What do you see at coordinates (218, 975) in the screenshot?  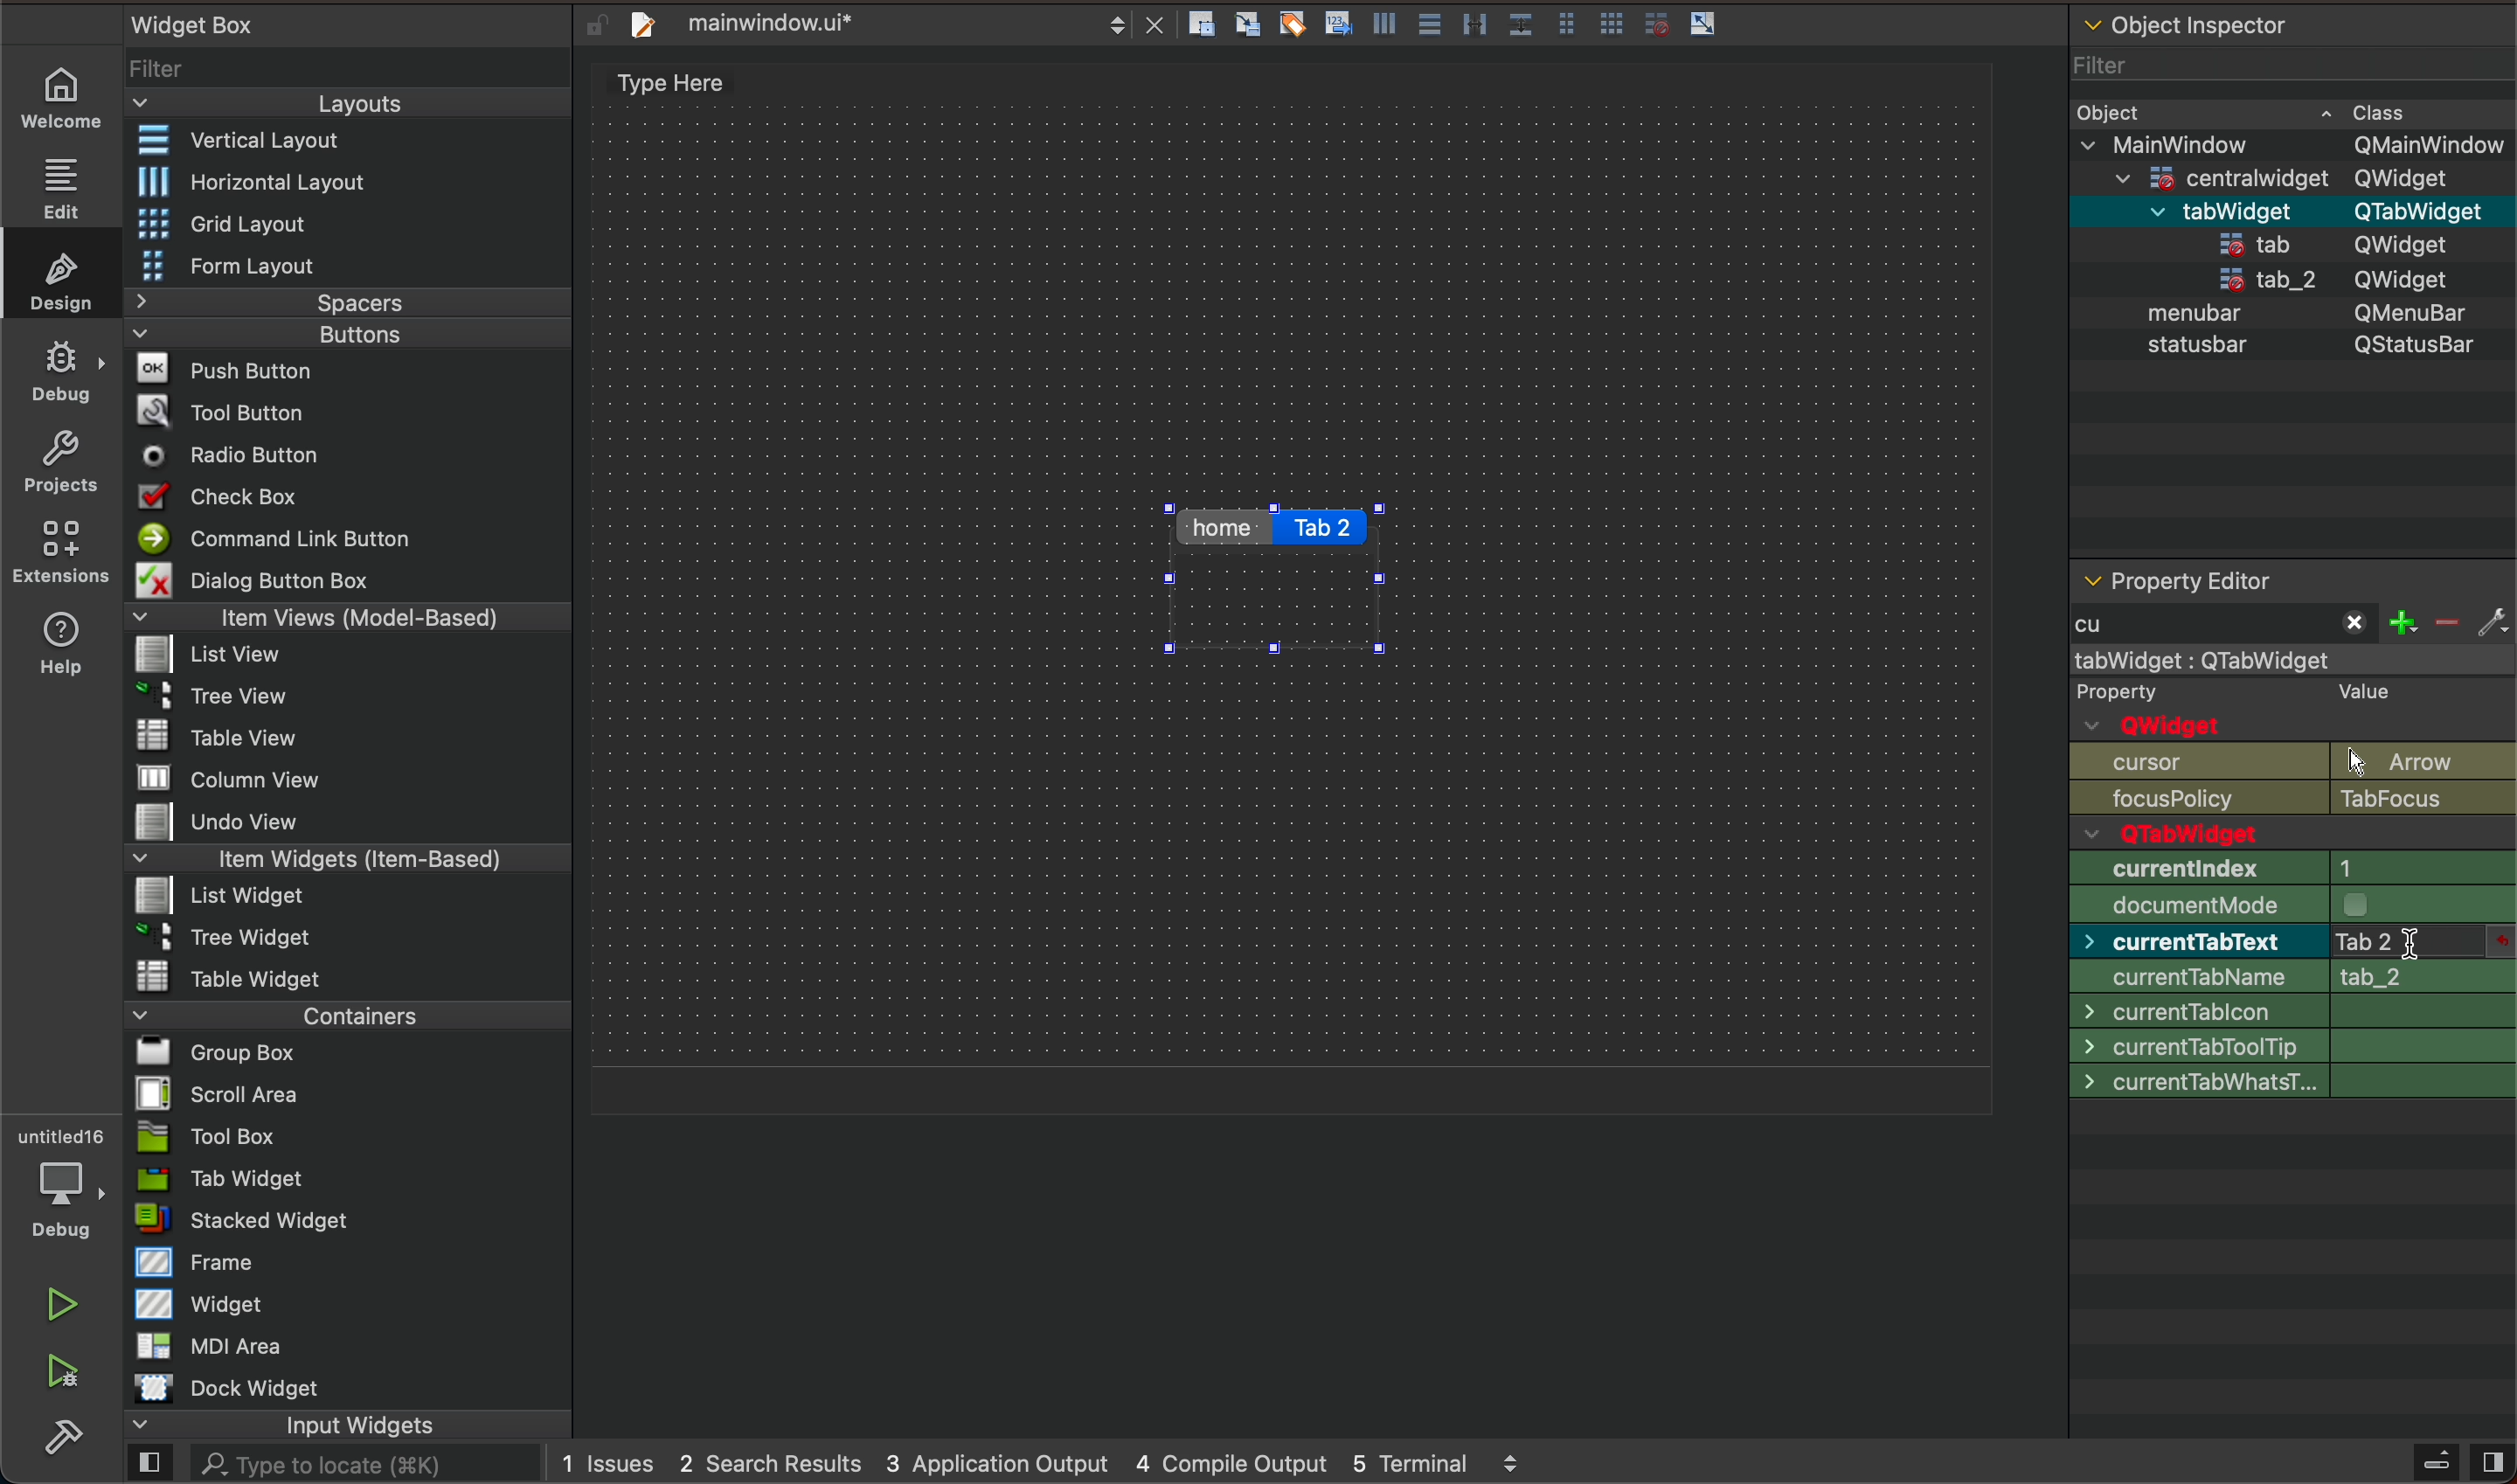 I see `Table Widget` at bounding box center [218, 975].